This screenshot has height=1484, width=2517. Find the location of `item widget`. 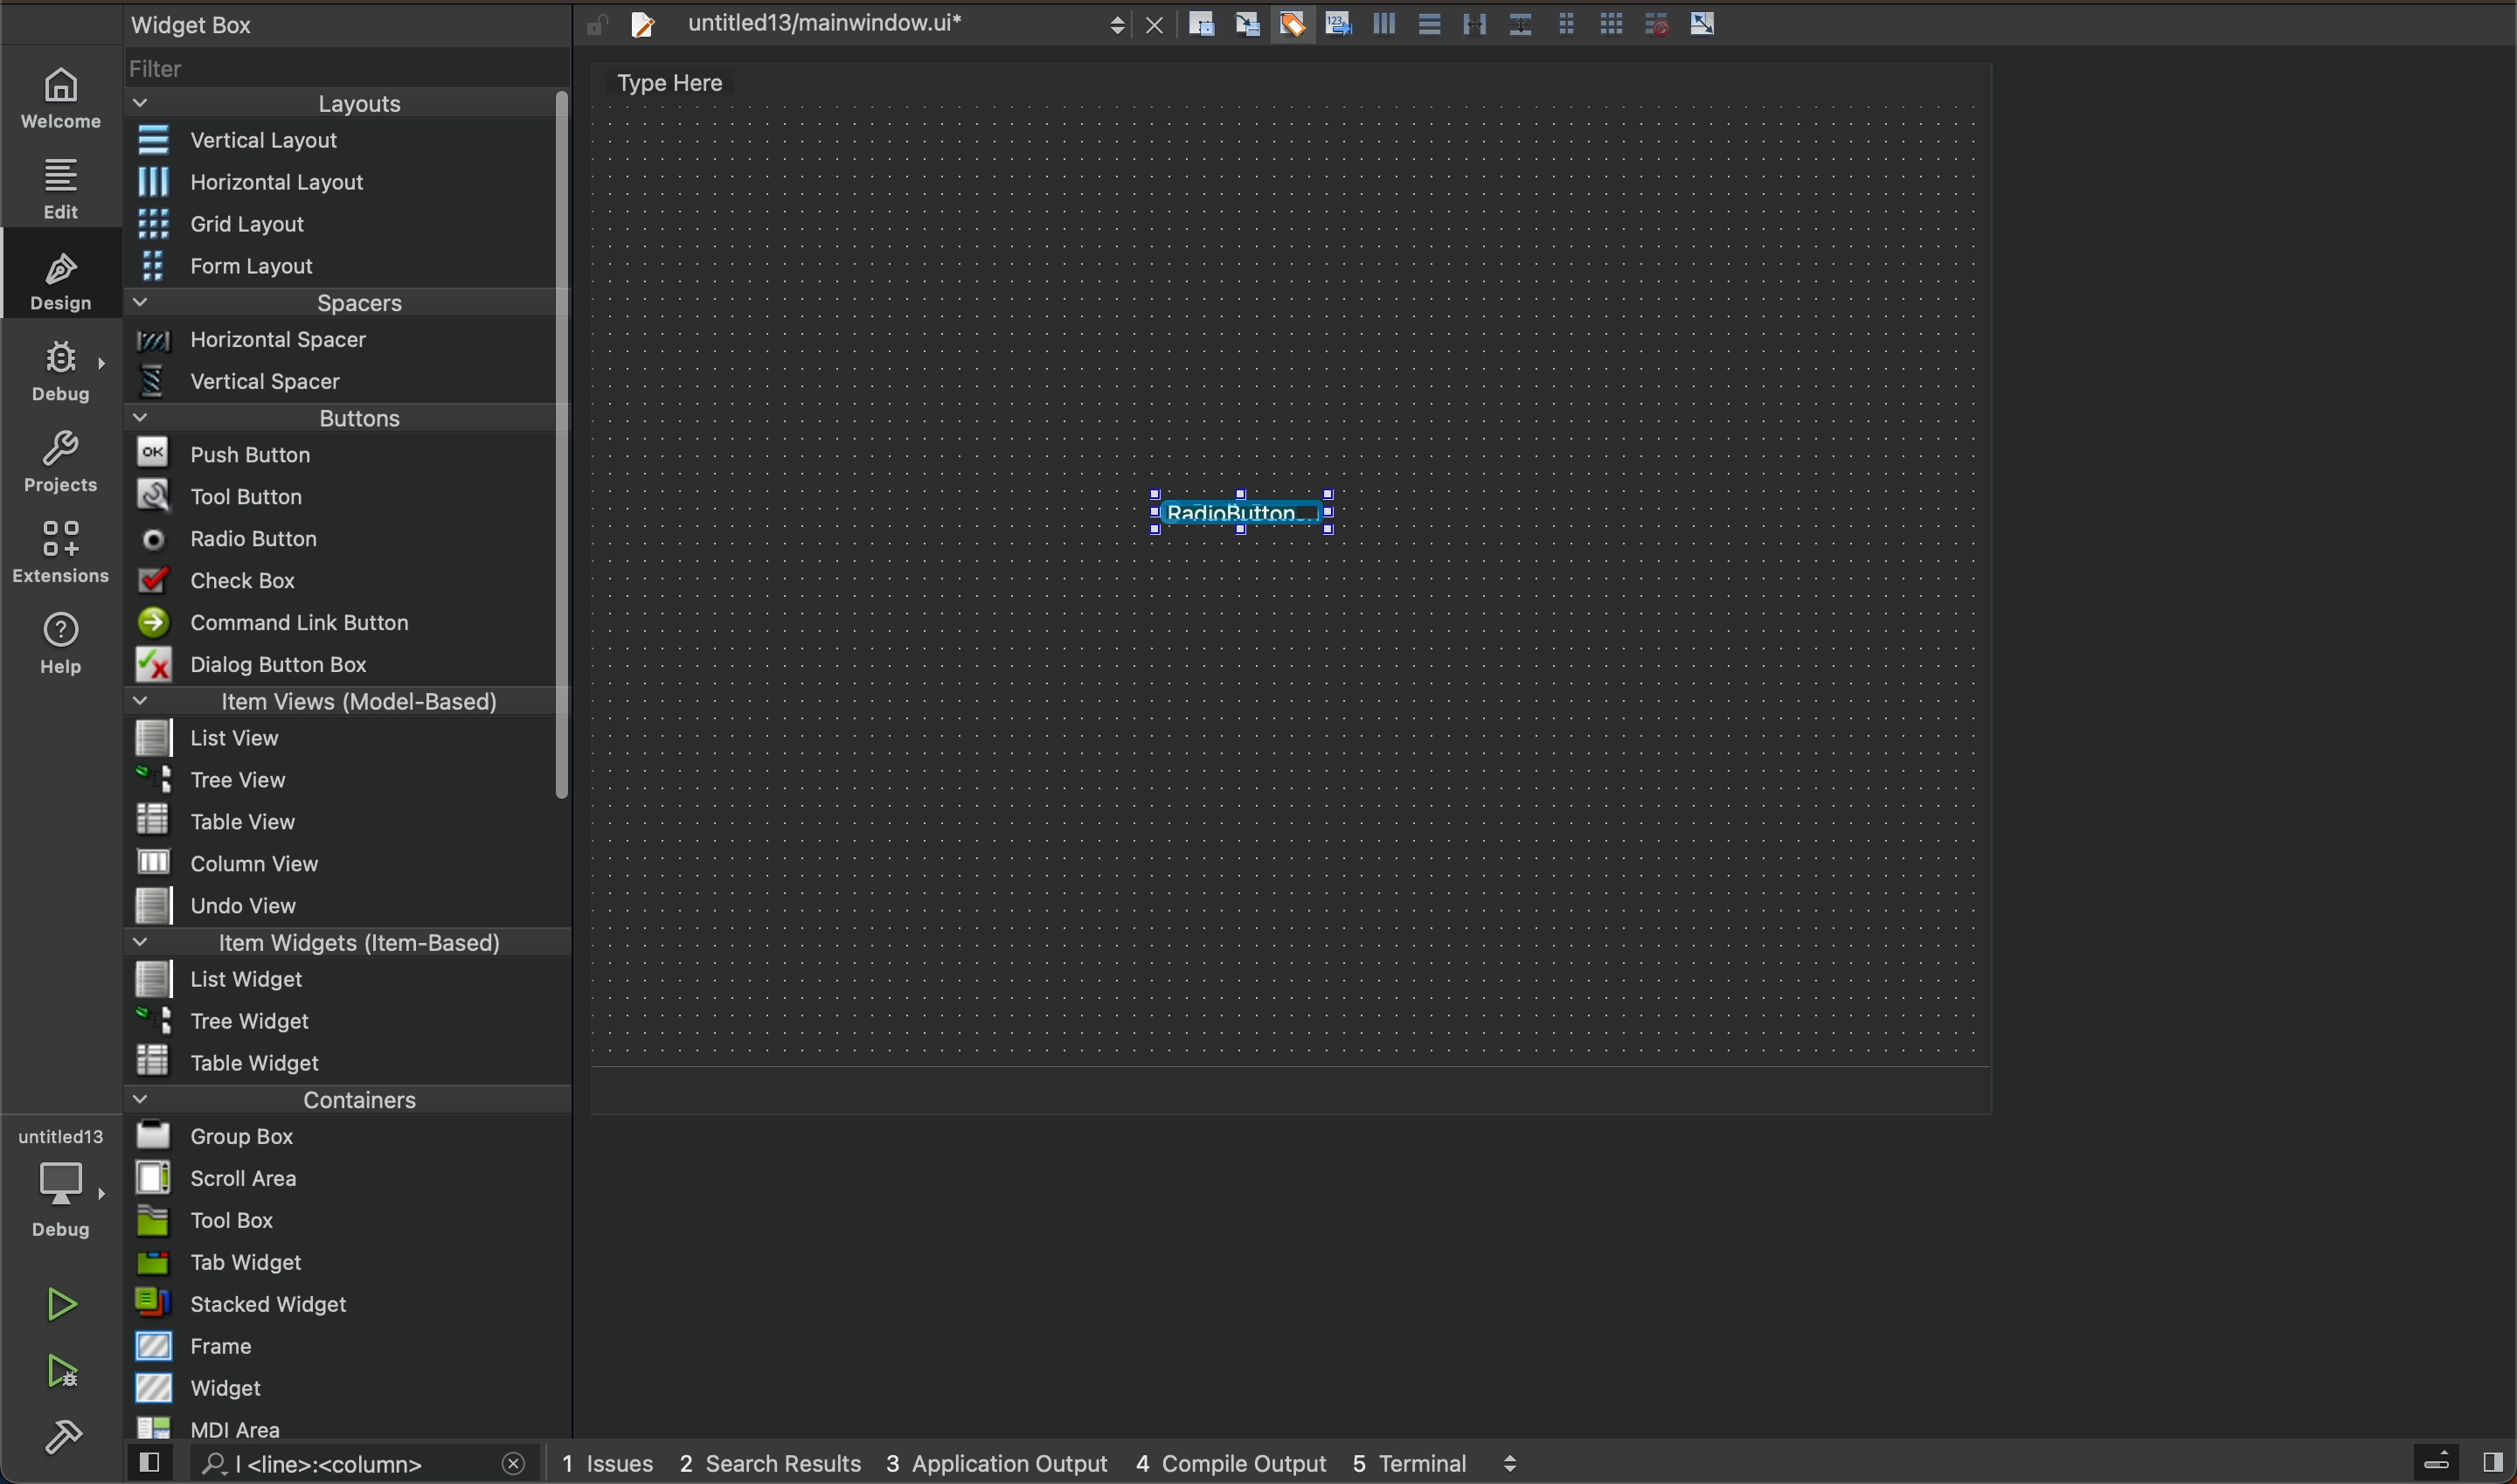

item widget is located at coordinates (343, 947).